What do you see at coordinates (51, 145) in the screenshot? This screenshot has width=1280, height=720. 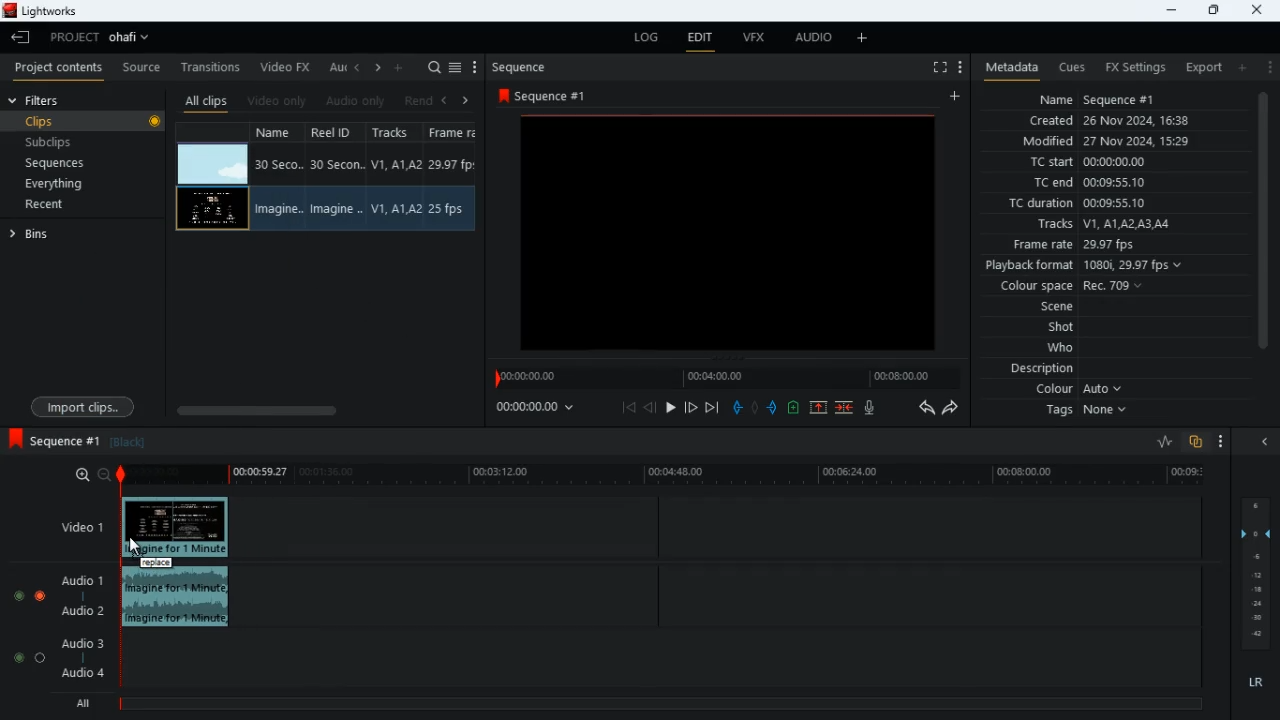 I see `subclips` at bounding box center [51, 145].